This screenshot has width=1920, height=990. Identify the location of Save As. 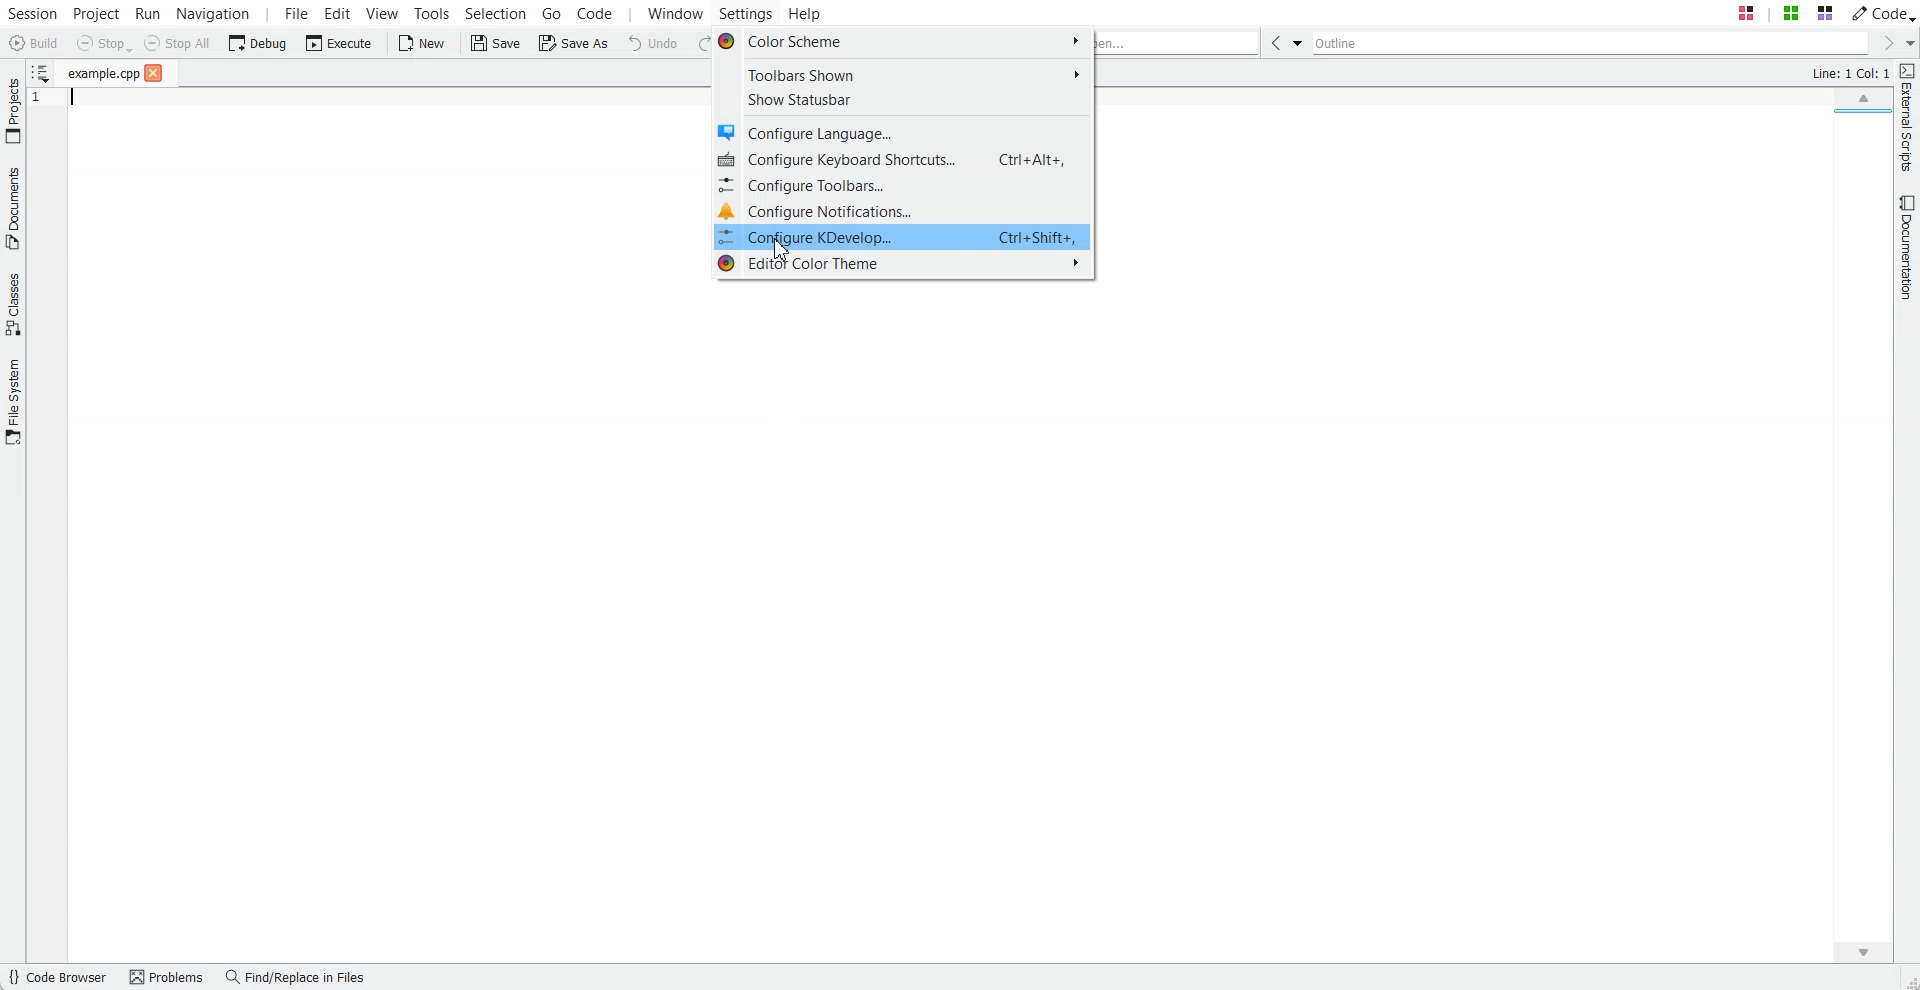
(573, 44).